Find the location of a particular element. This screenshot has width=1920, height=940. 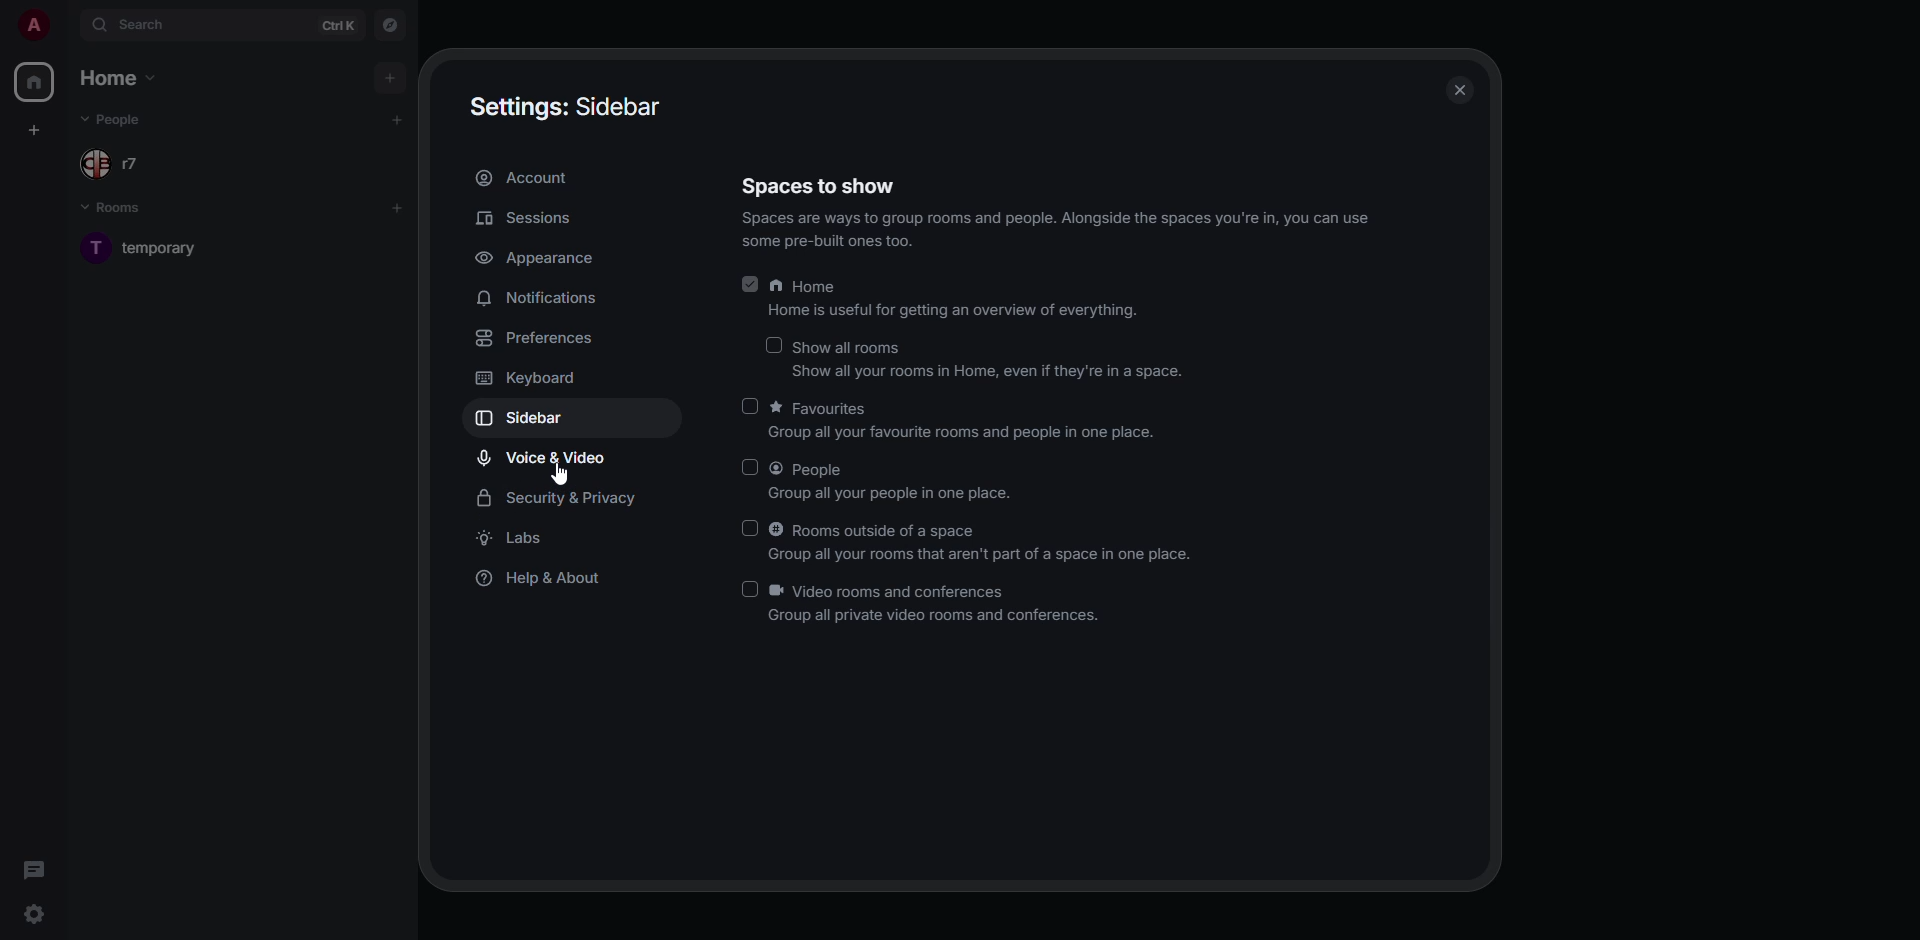

people is located at coordinates (840, 470).